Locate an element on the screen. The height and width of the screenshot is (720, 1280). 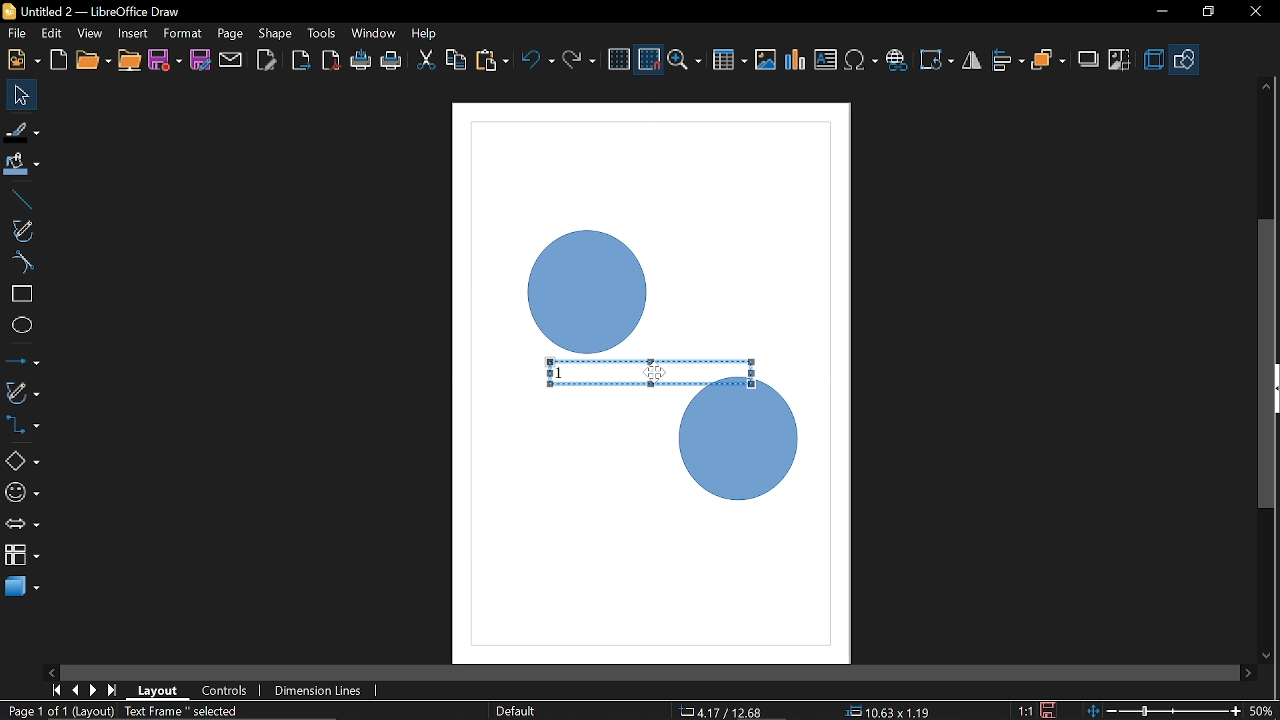
go to first page is located at coordinates (58, 689).